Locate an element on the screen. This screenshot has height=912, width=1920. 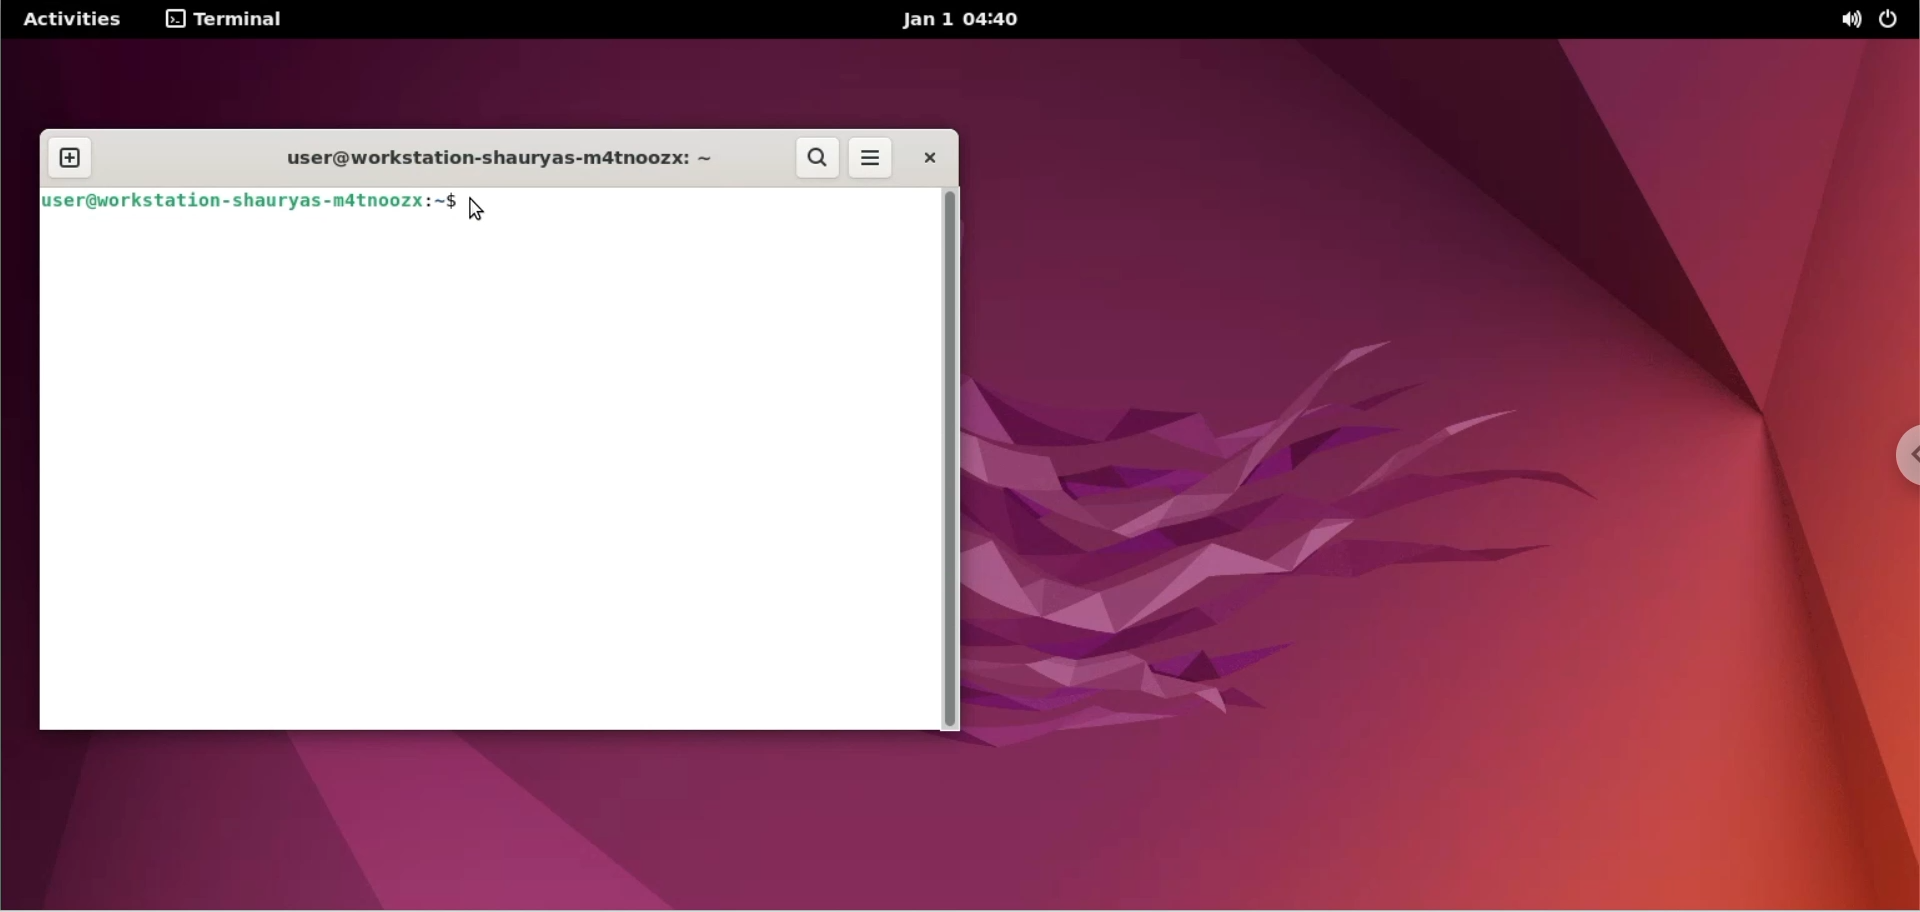
close is located at coordinates (929, 157).